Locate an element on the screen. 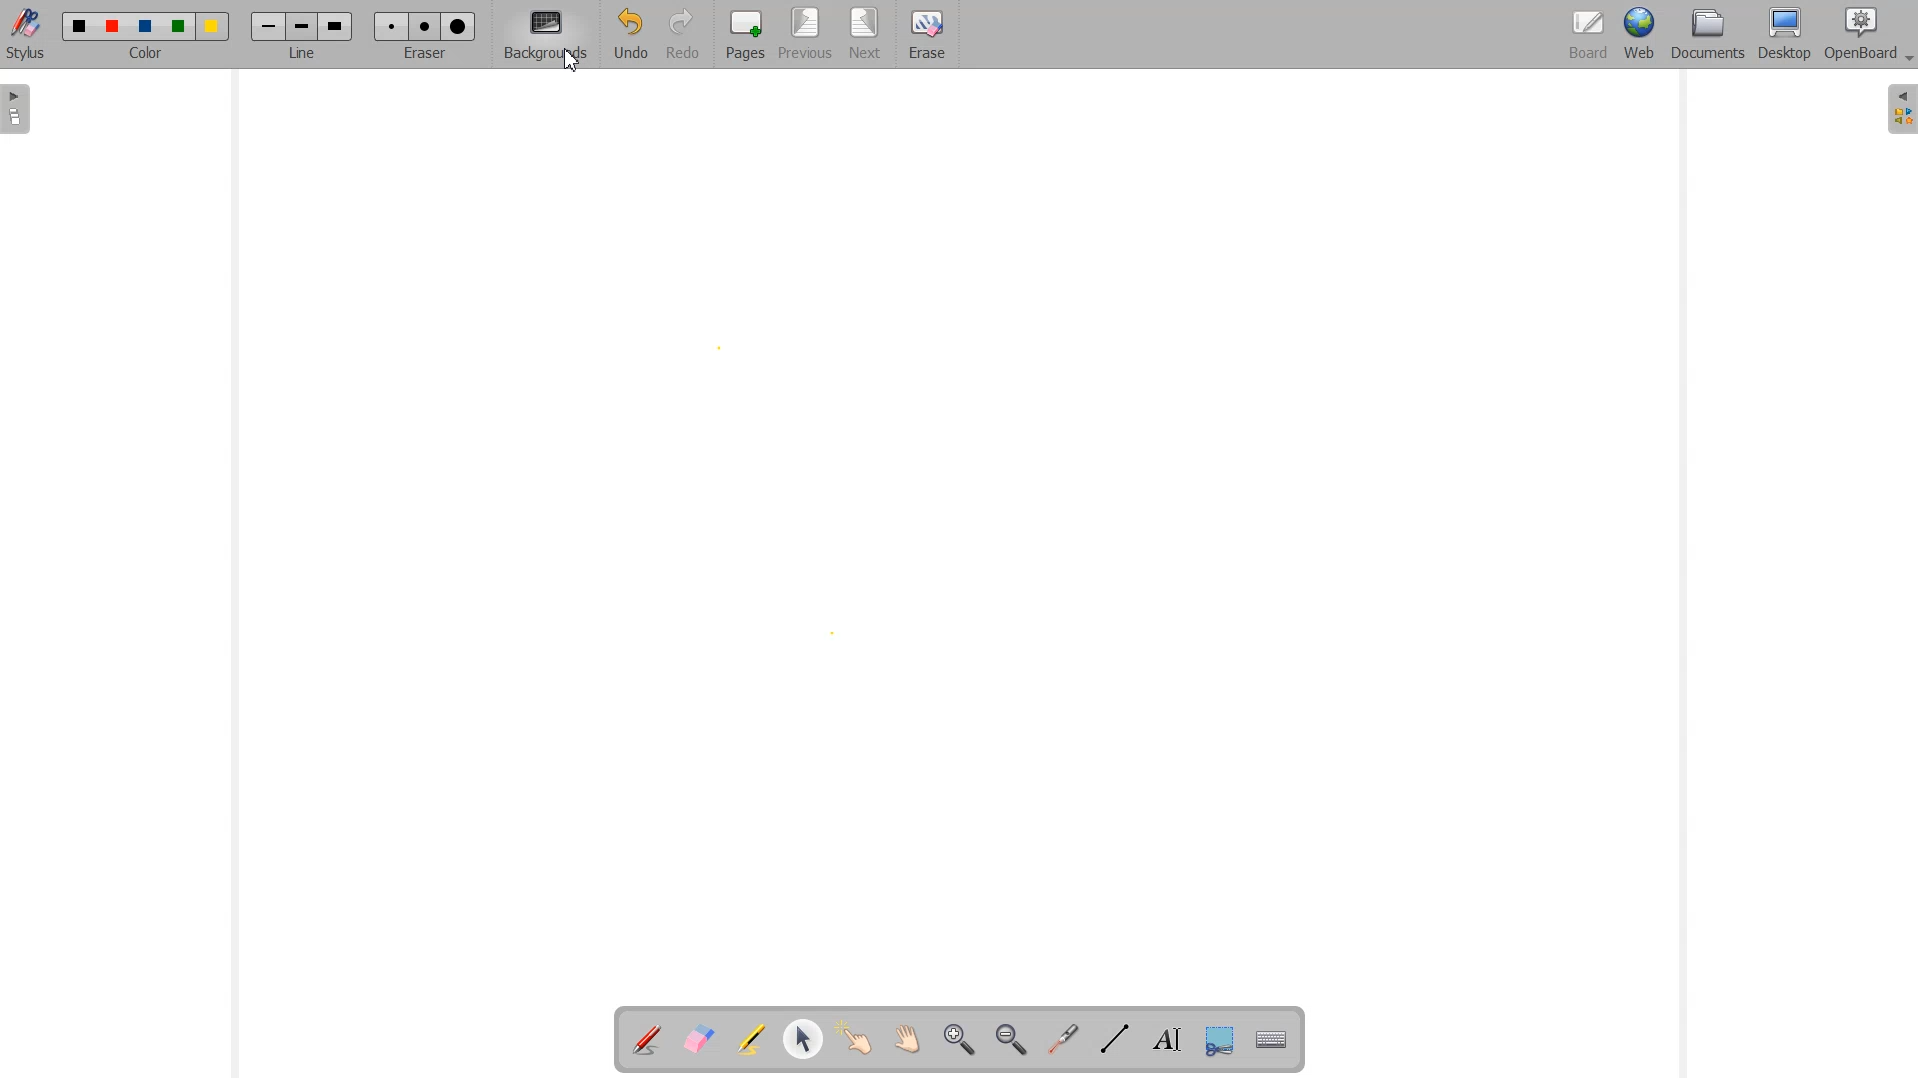 The width and height of the screenshot is (1918, 1078). Line is located at coordinates (304, 34).